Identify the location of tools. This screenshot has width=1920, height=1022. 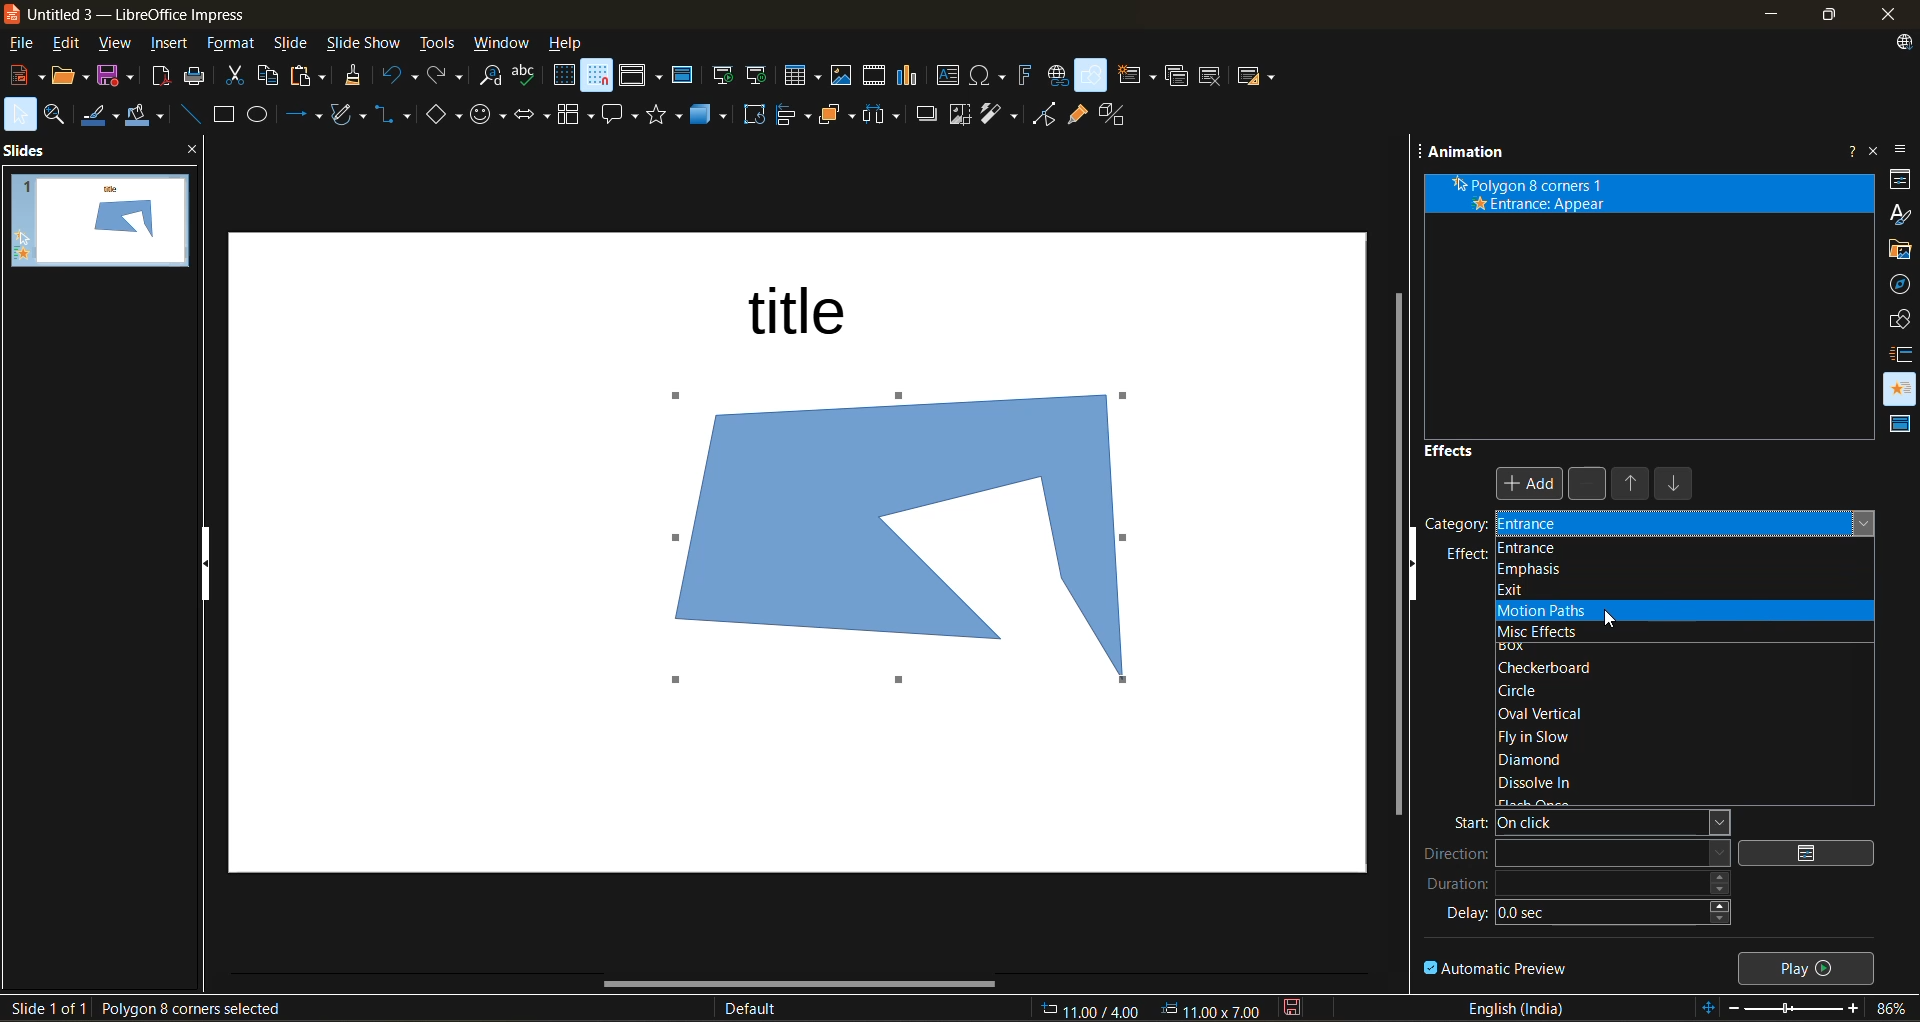
(444, 44).